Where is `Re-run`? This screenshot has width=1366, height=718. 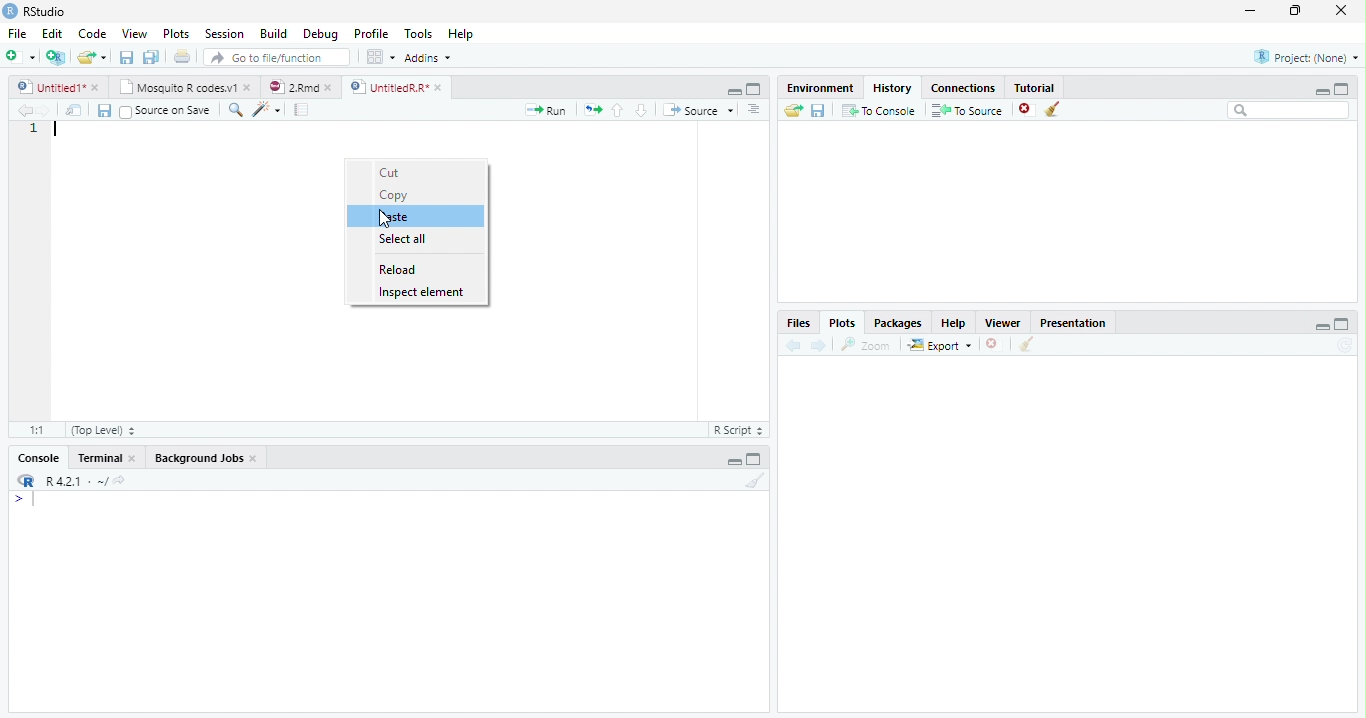
Re-run is located at coordinates (591, 110).